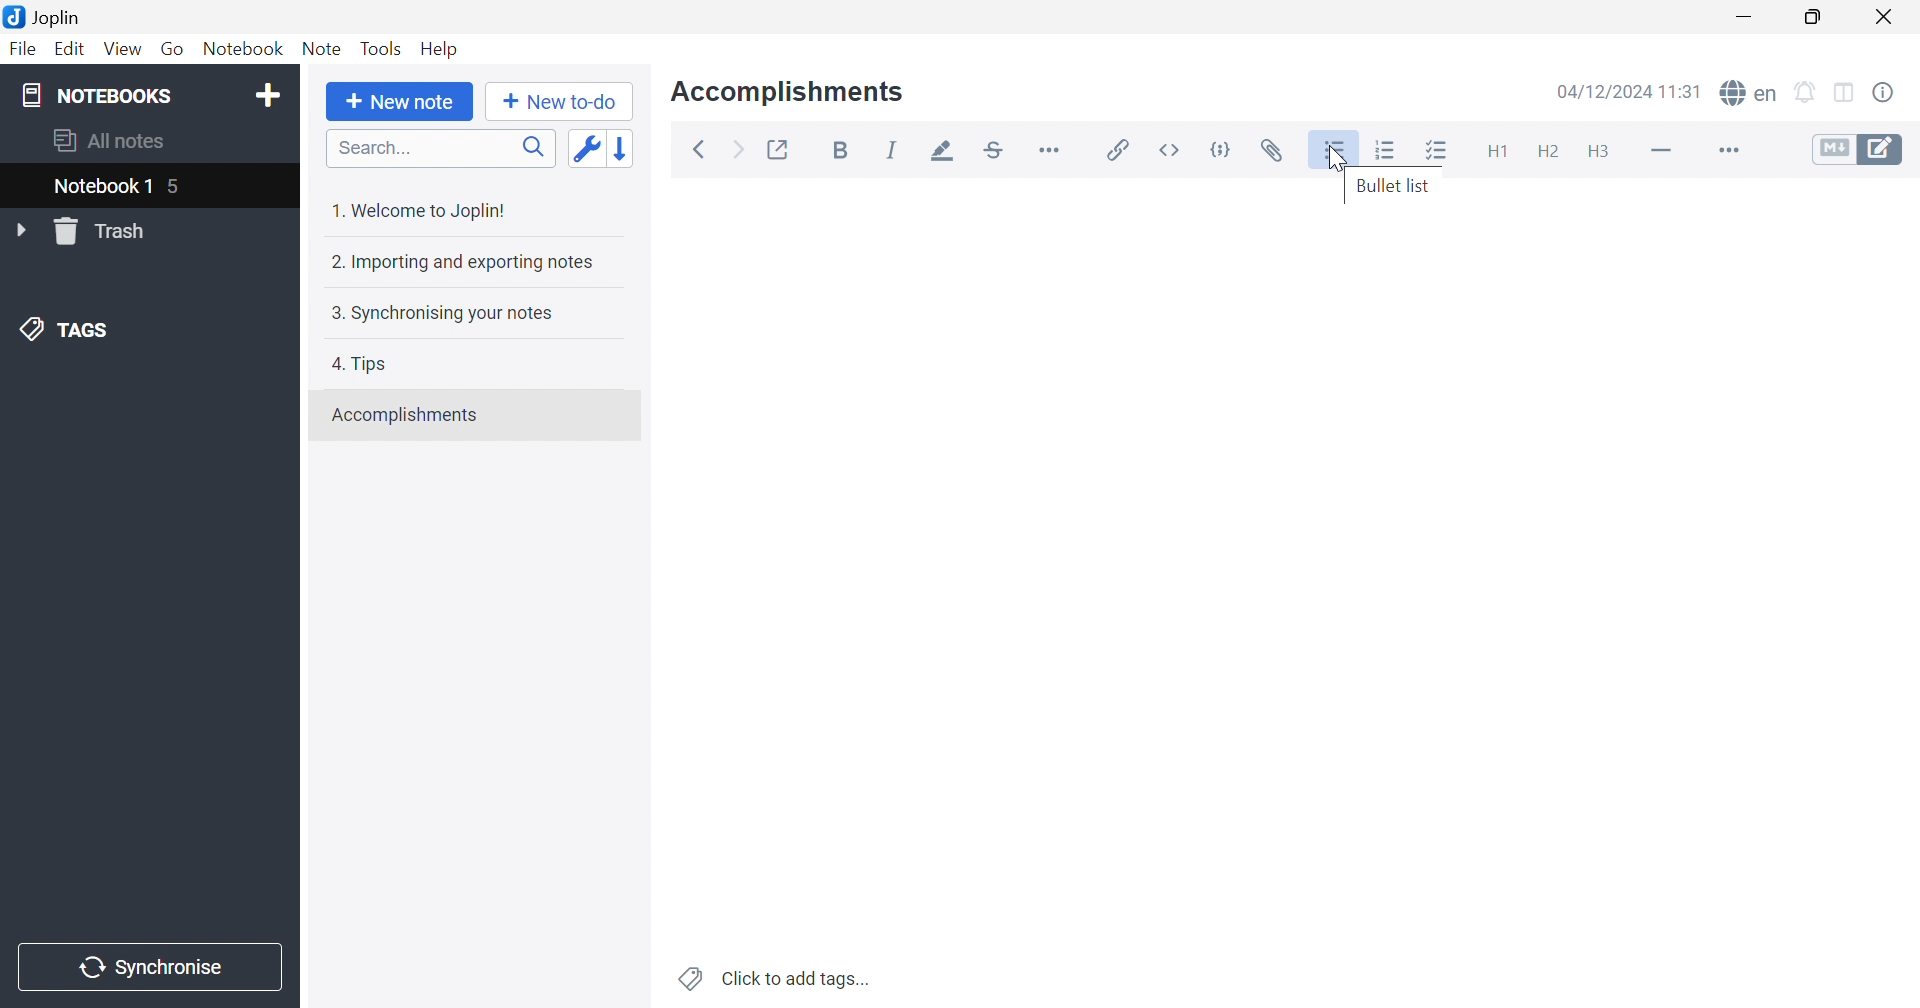 The width and height of the screenshot is (1920, 1008). Describe the element at coordinates (441, 148) in the screenshot. I see `Search` at that location.